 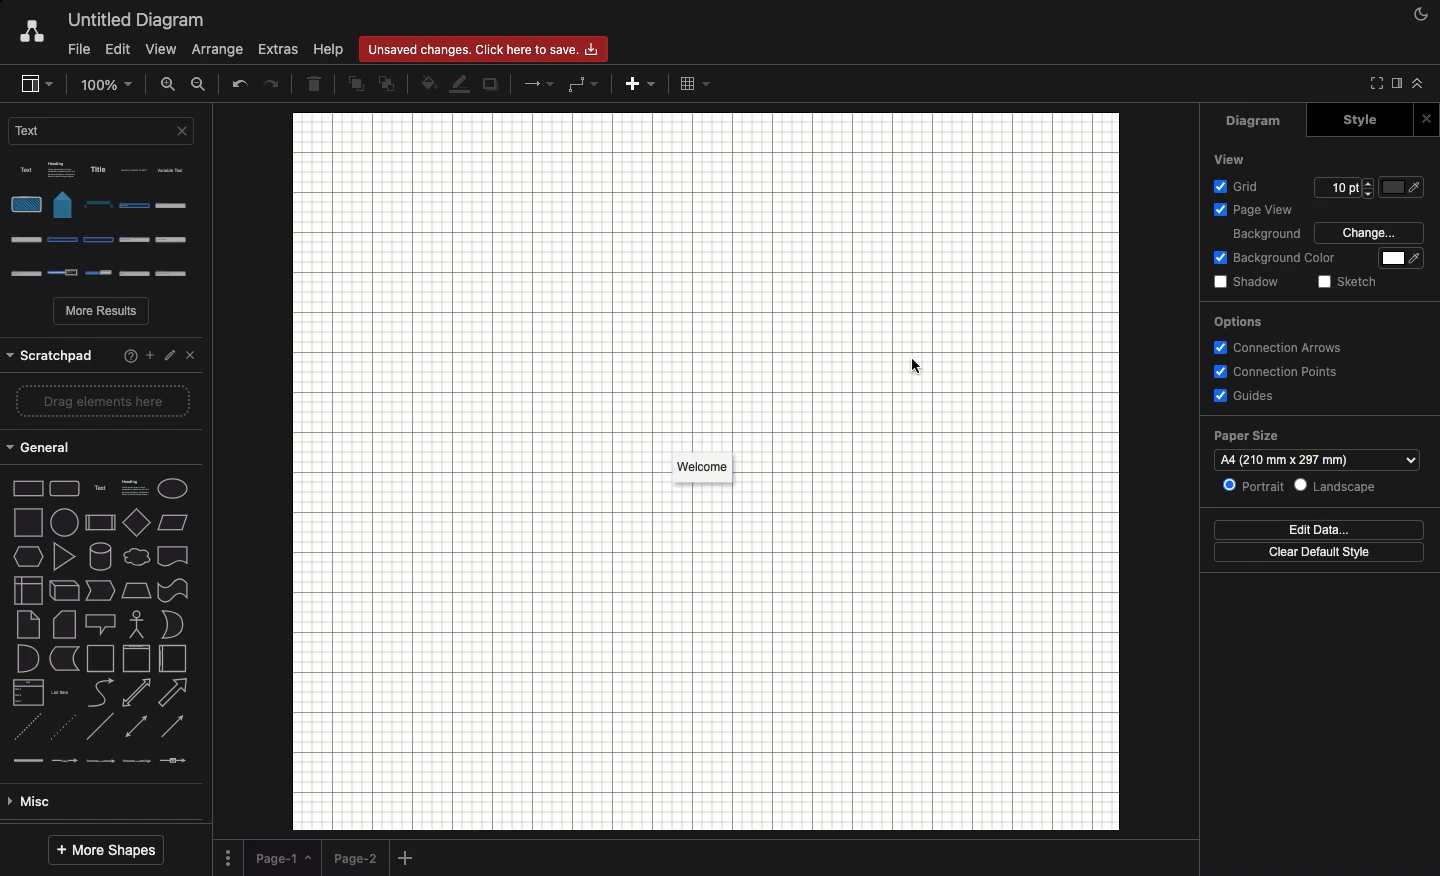 I want to click on Background Change, so click(x=1315, y=231).